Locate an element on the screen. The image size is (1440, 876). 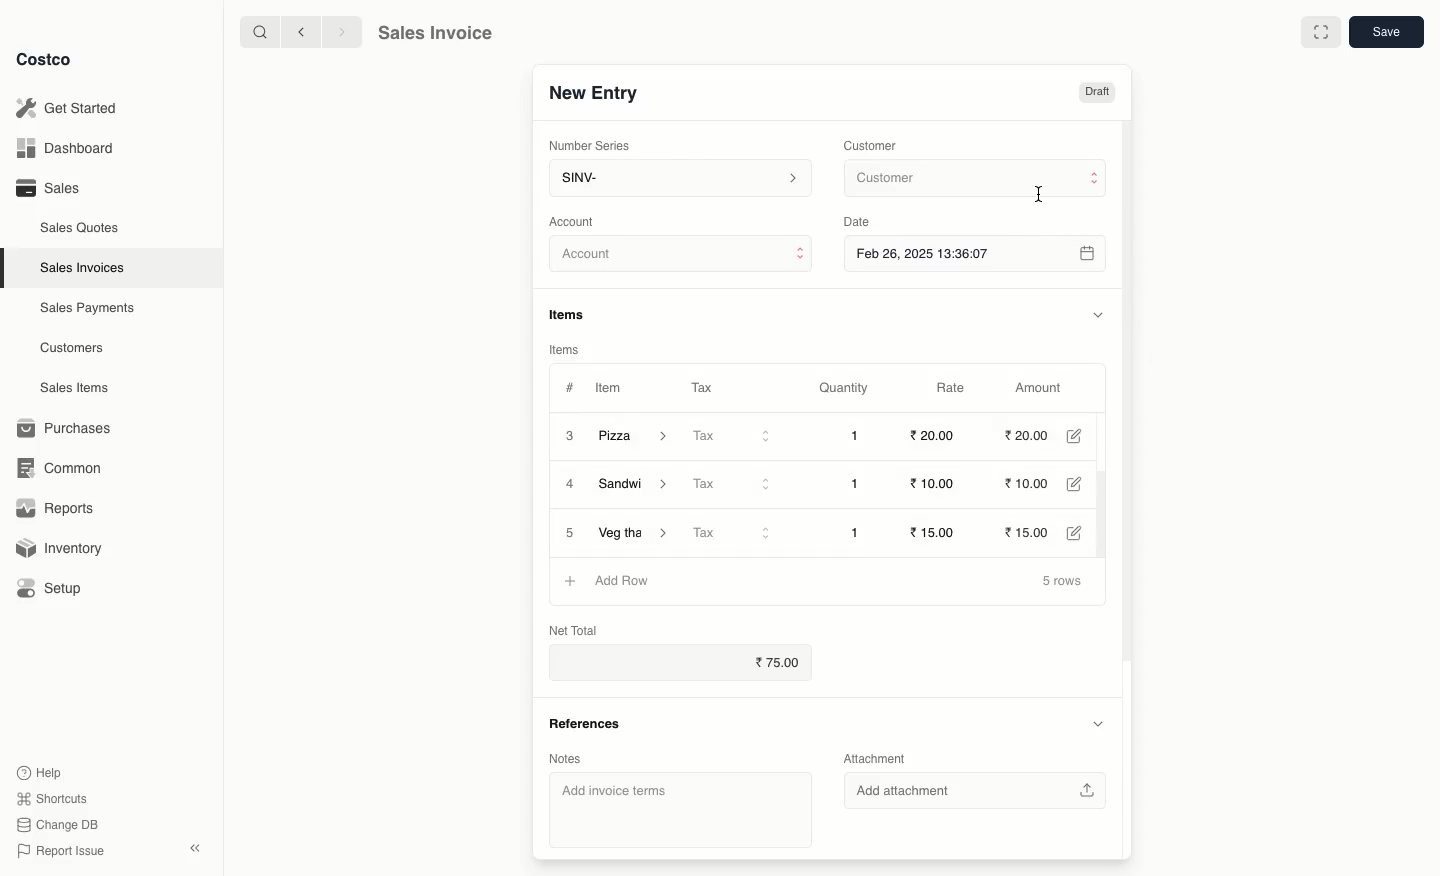
15.00 is located at coordinates (1037, 530).